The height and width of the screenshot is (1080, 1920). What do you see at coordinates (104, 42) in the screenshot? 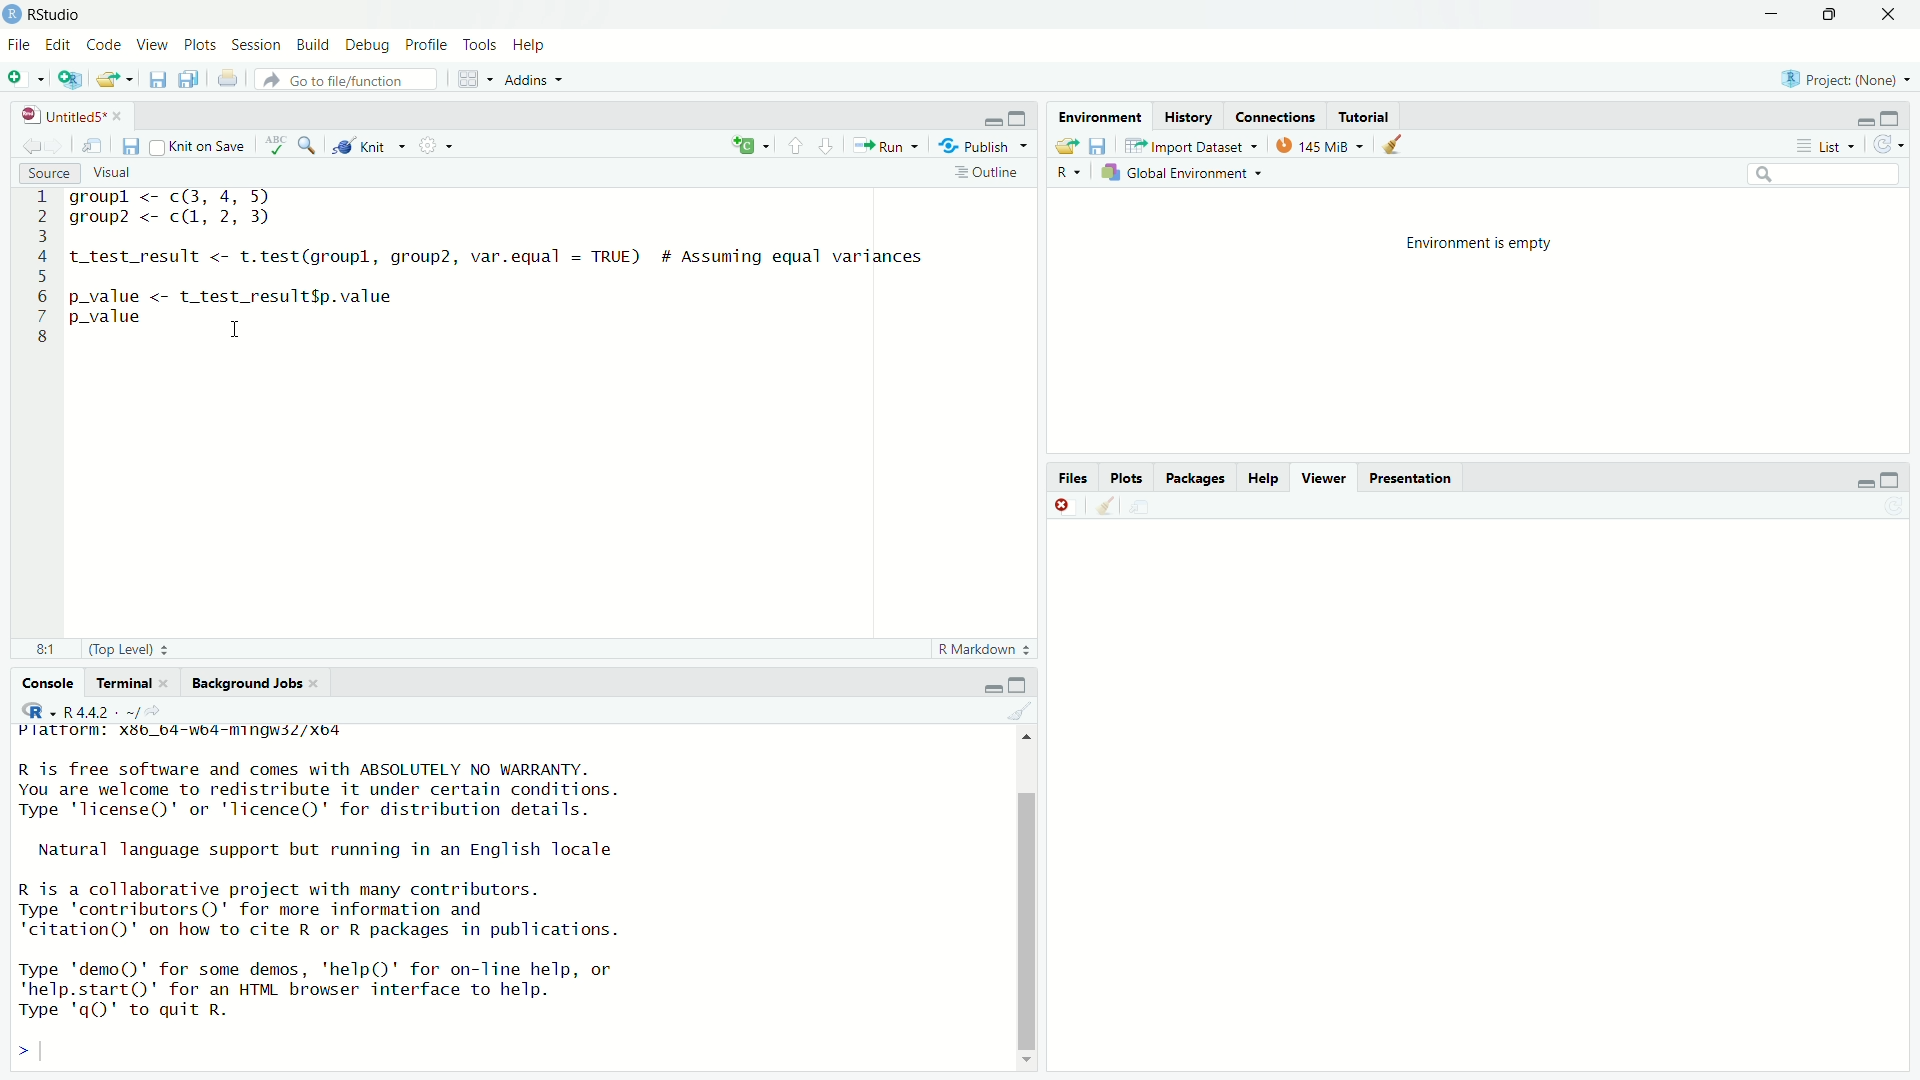
I see `Code` at bounding box center [104, 42].